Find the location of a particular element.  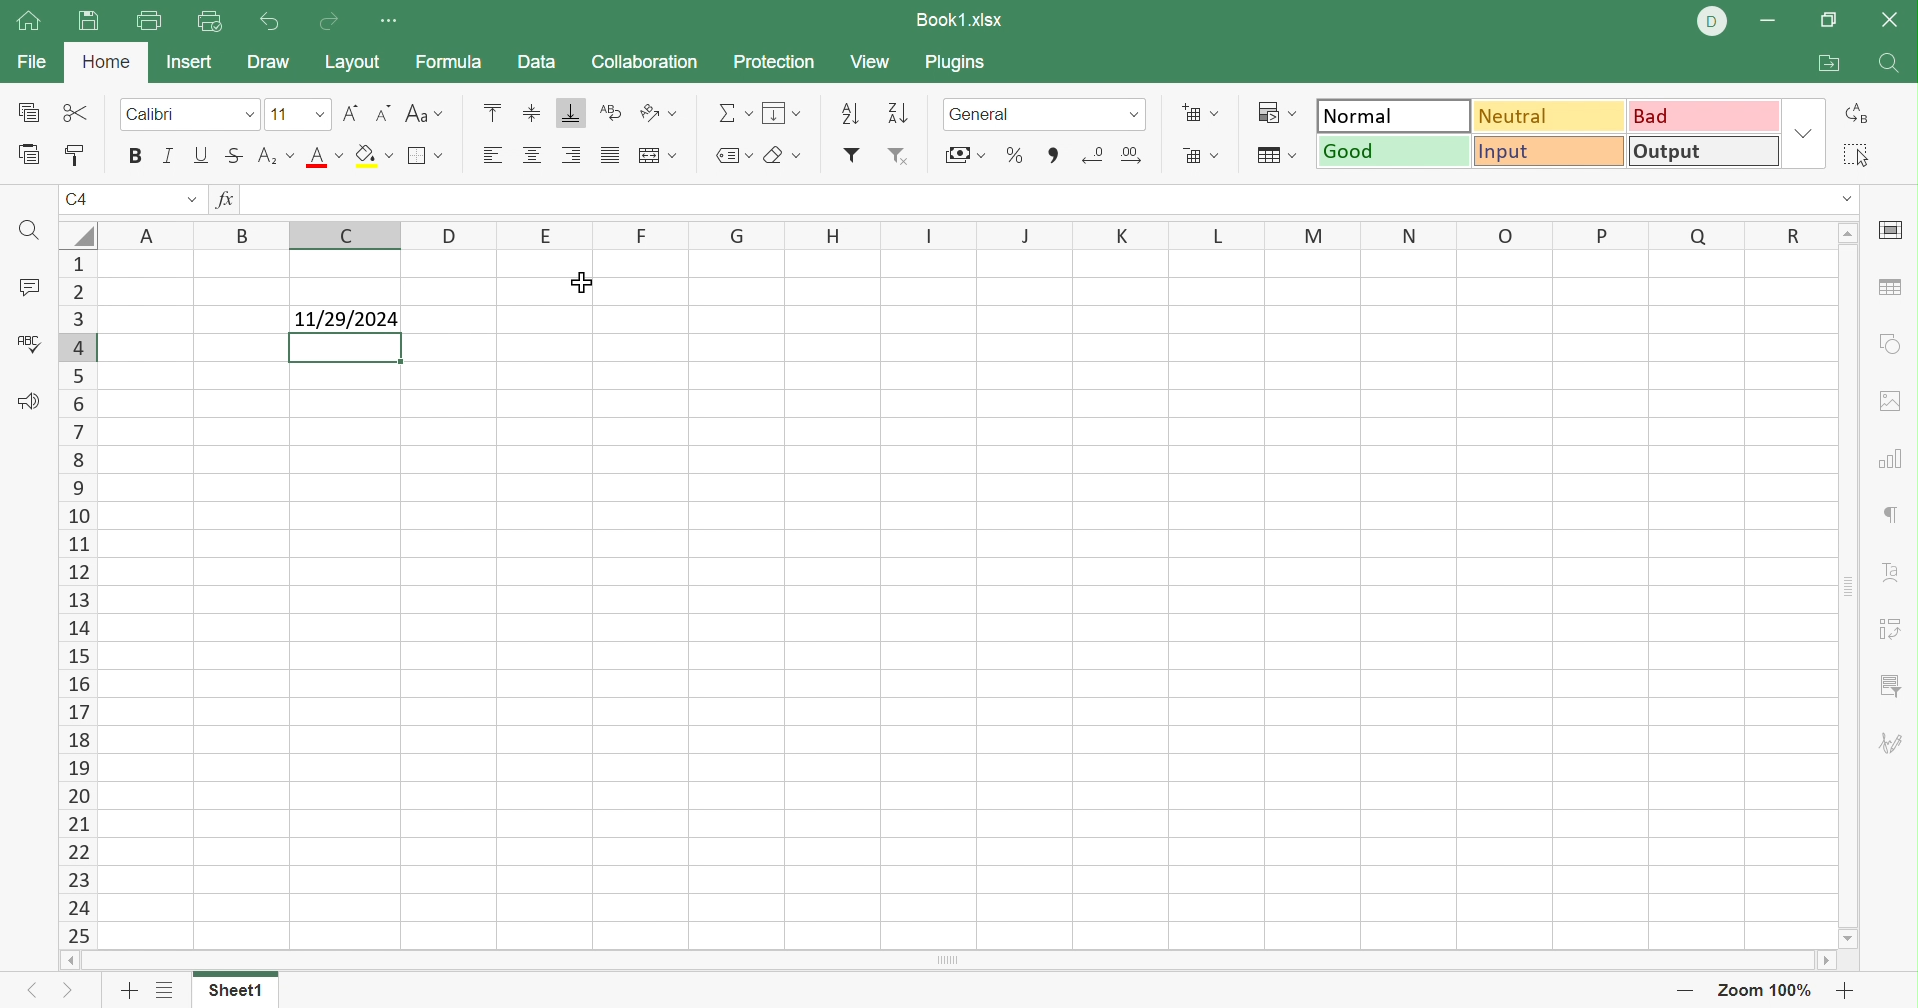

List of sheets is located at coordinates (166, 990).